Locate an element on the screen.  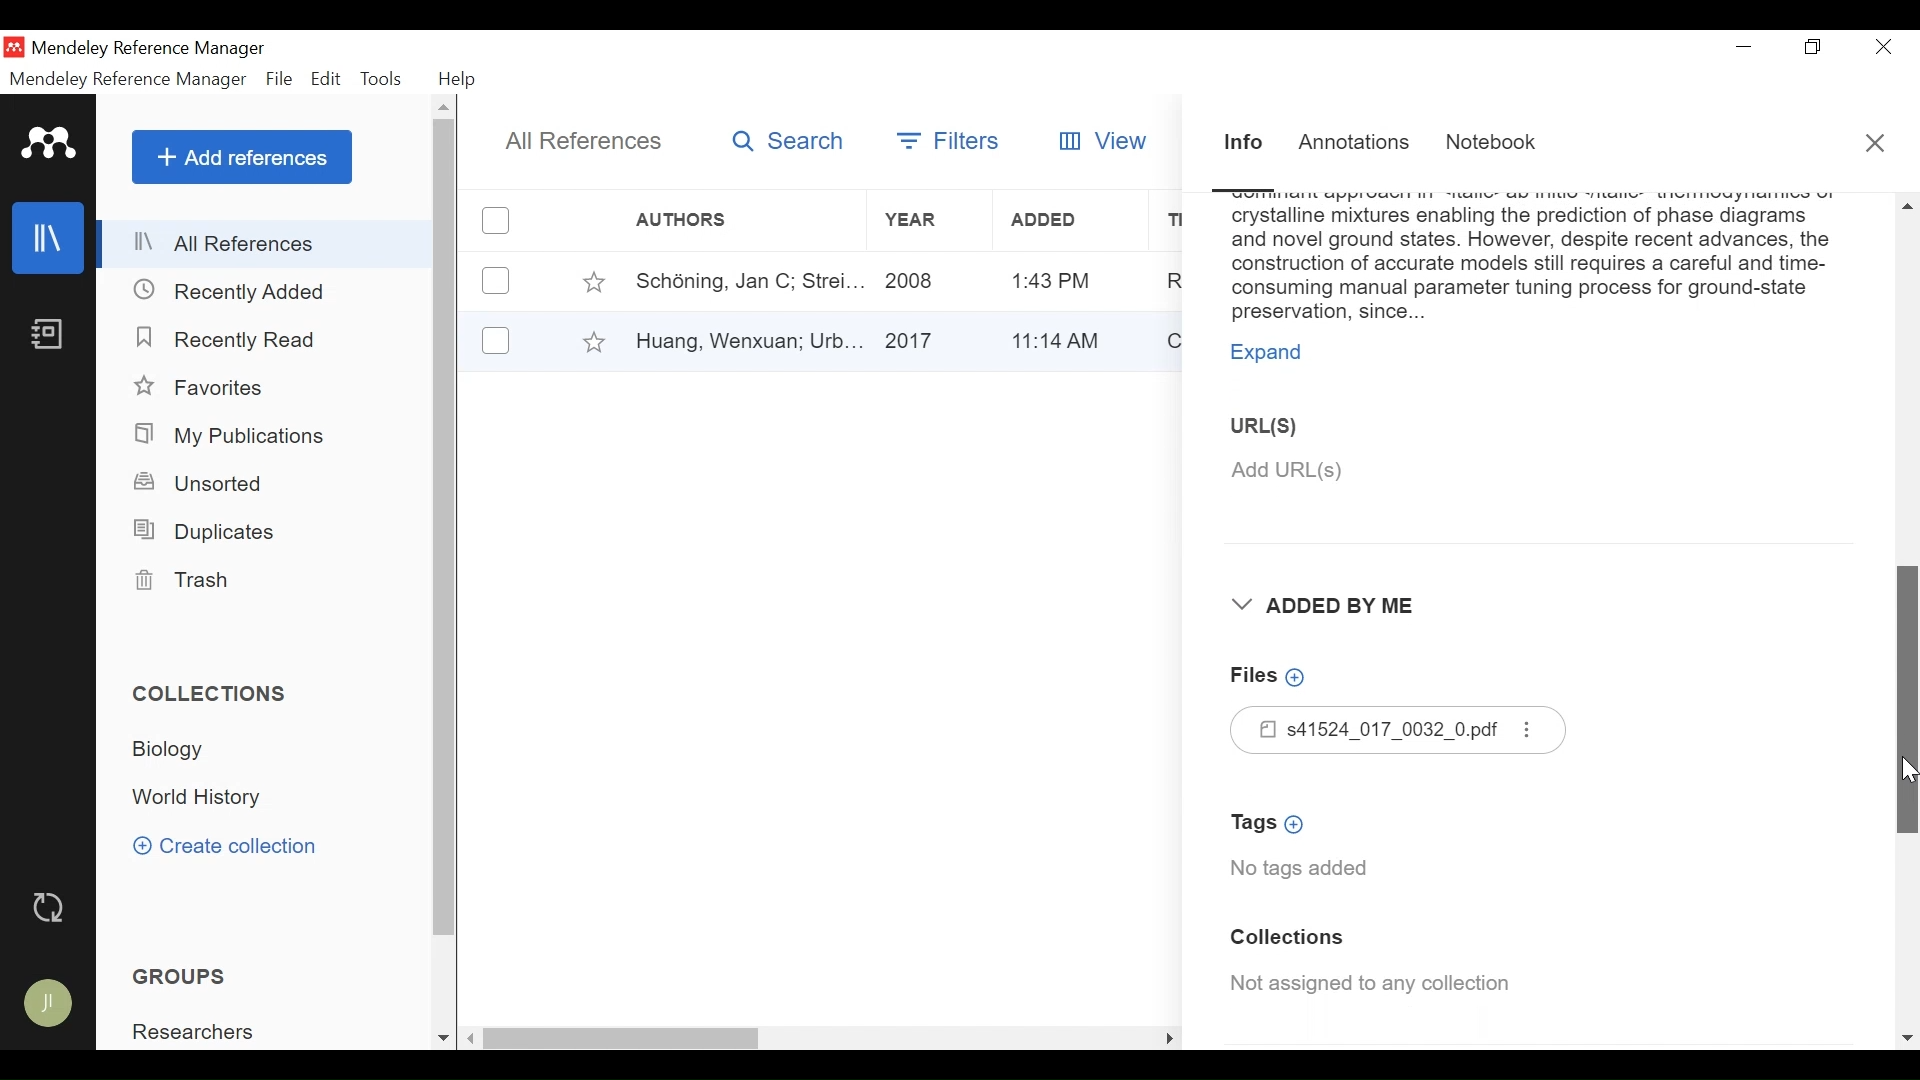
View is located at coordinates (1105, 138).